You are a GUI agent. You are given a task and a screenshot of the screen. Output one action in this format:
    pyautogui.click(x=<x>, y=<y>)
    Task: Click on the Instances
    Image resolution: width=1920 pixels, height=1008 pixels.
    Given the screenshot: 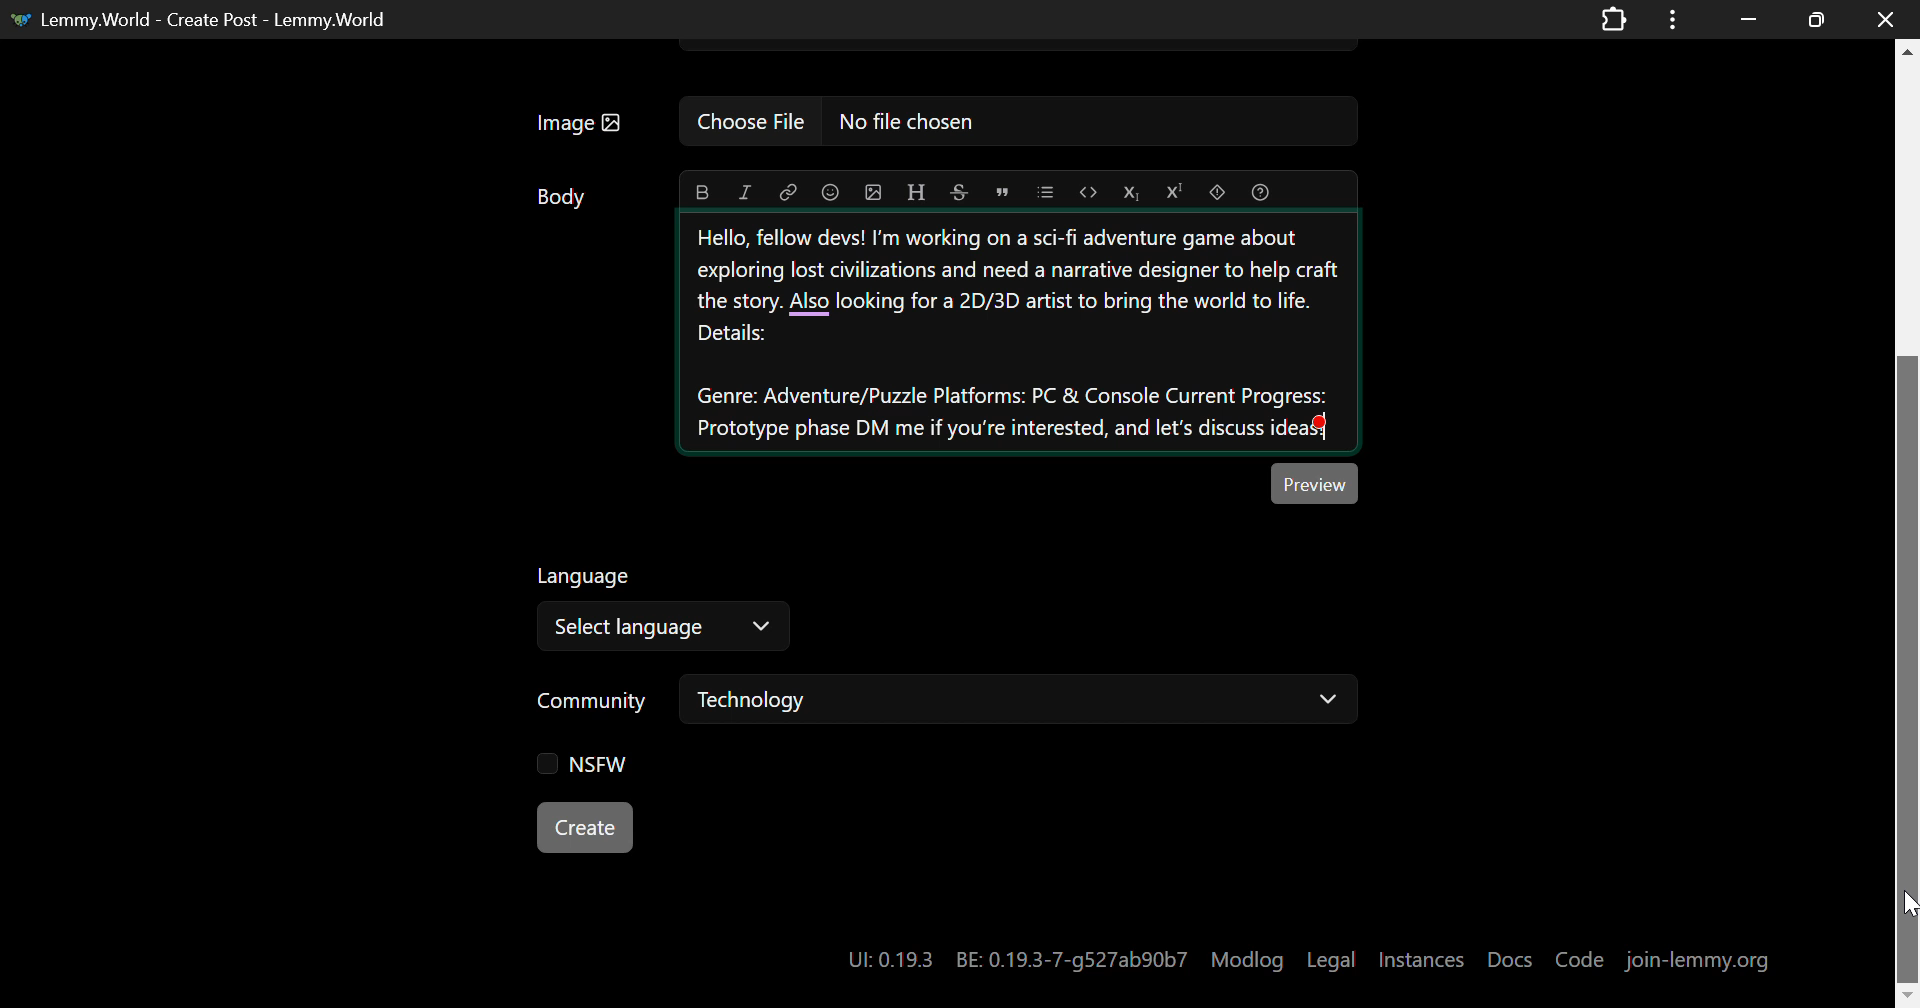 What is the action you would take?
    pyautogui.click(x=1424, y=956)
    